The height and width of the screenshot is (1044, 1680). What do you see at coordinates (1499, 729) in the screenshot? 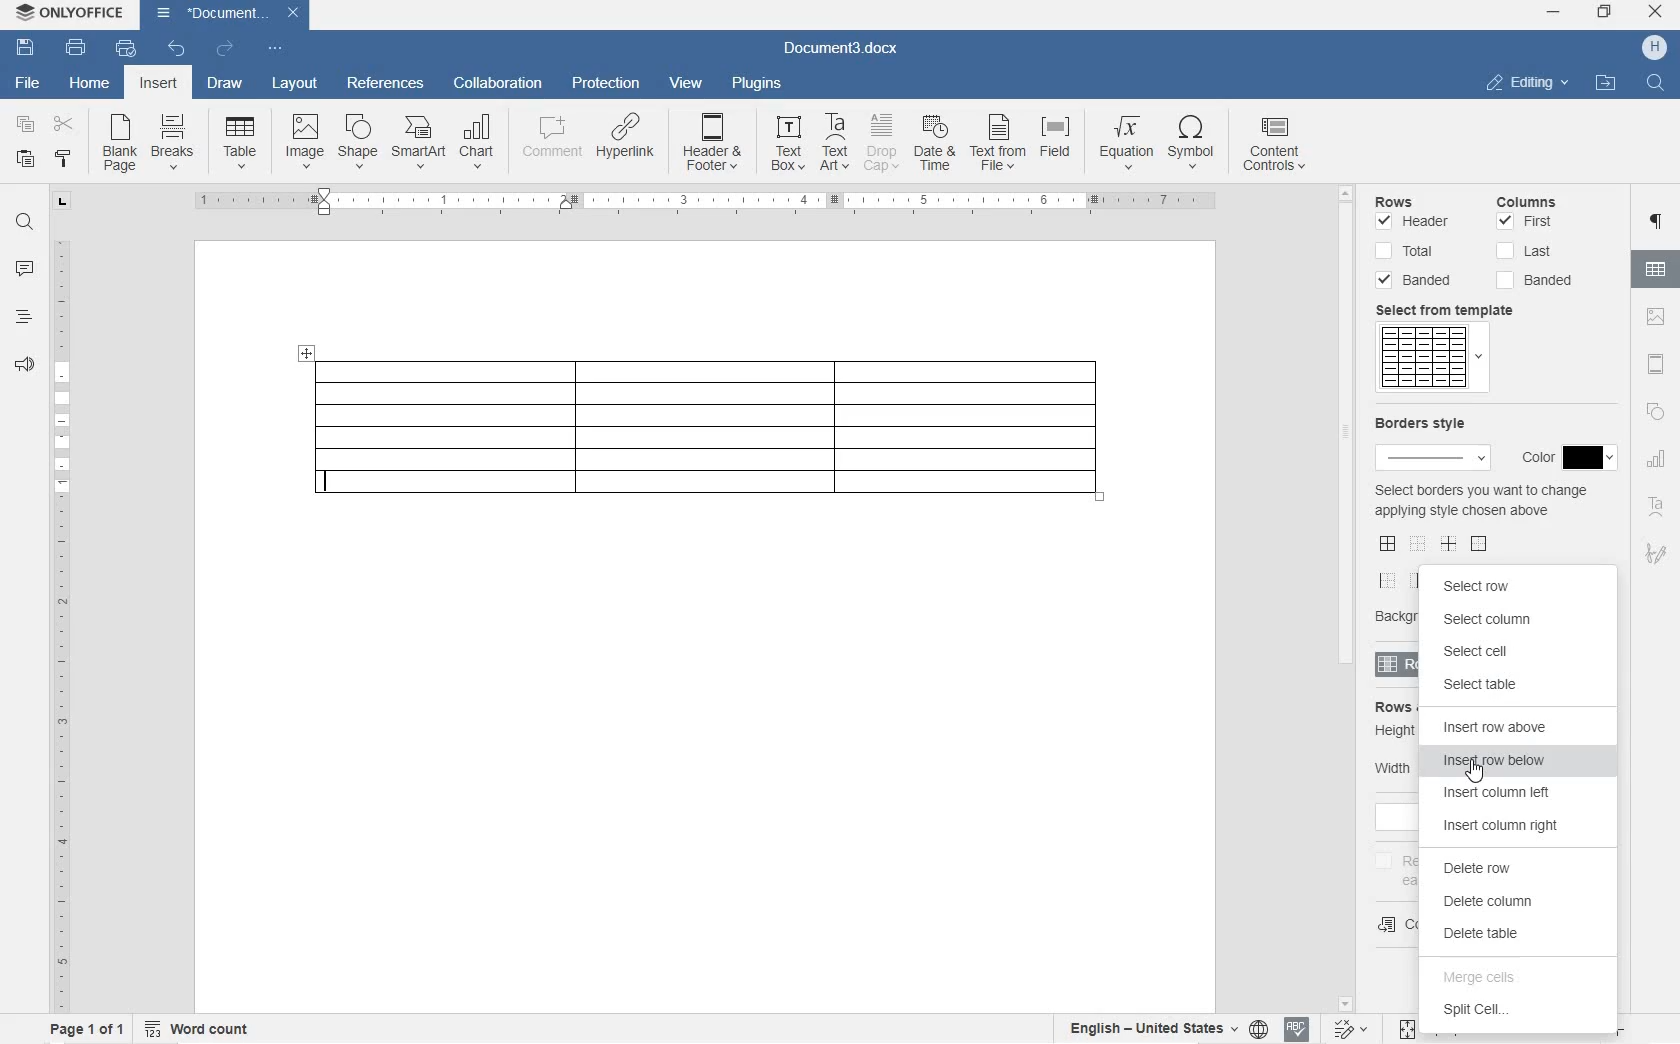
I see `insert row above` at bounding box center [1499, 729].